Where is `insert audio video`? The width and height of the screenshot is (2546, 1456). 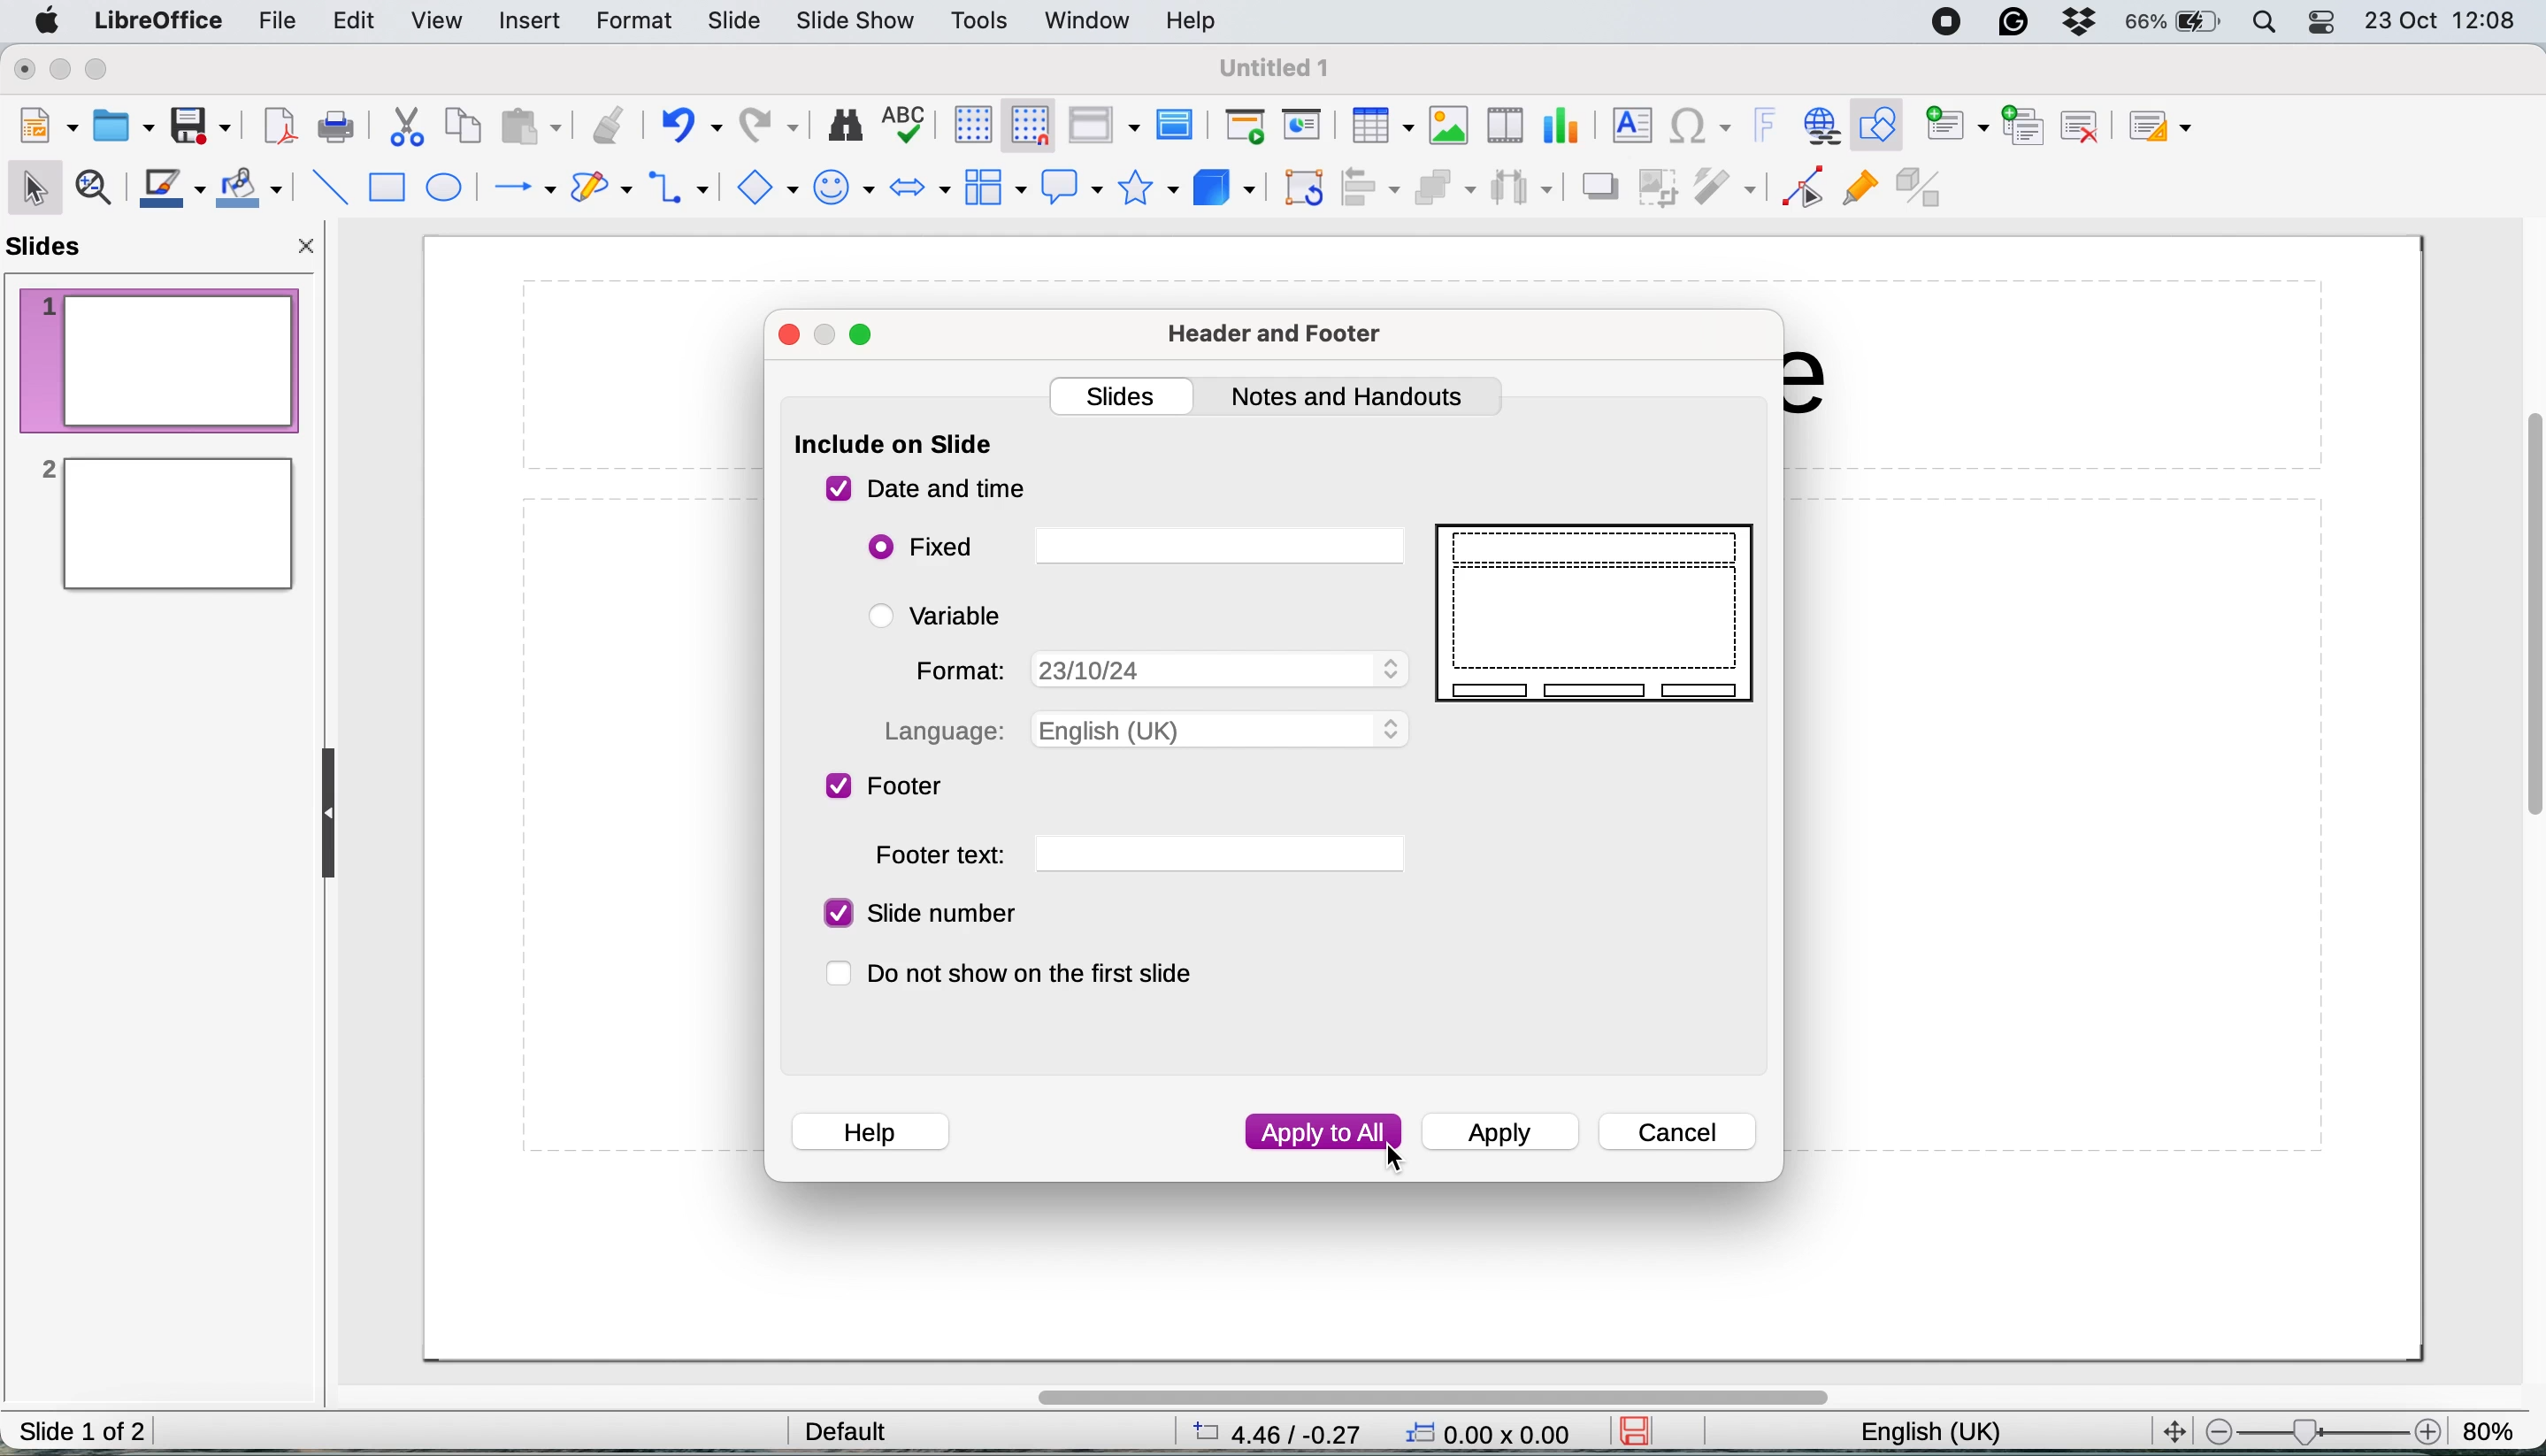 insert audio video is located at coordinates (1511, 123).